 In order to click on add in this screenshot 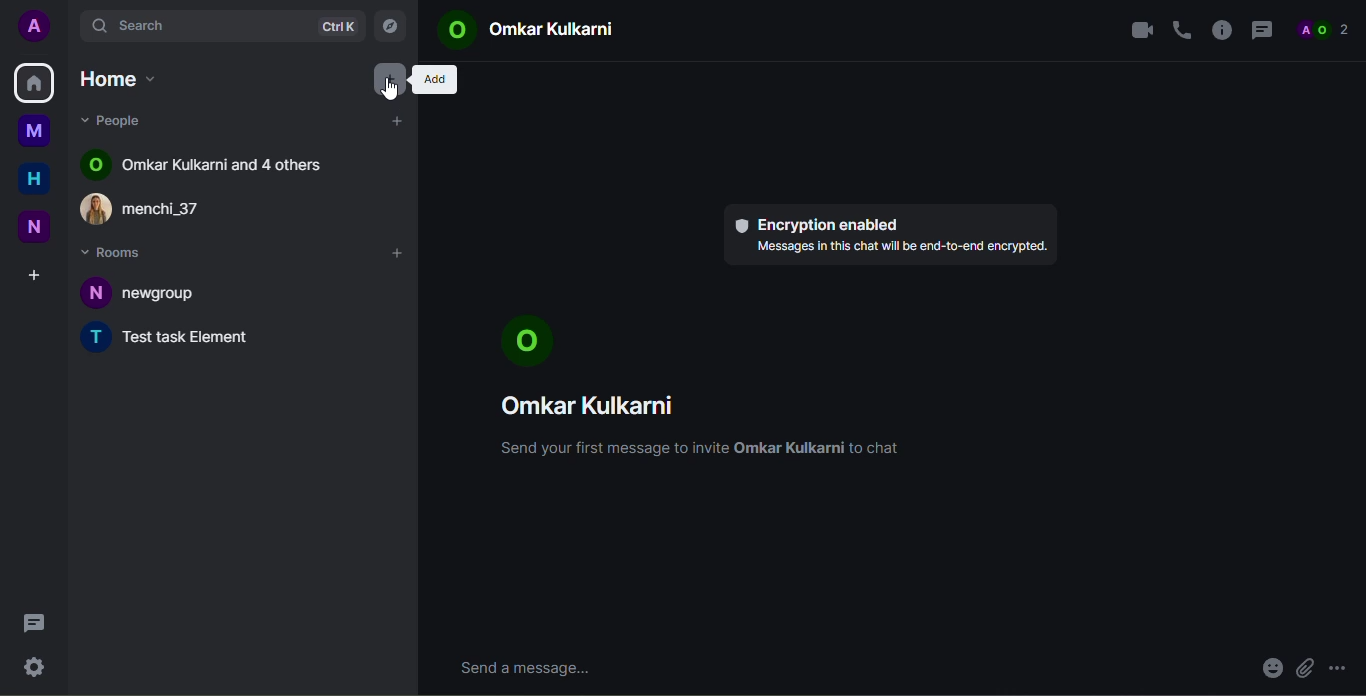, I will do `click(432, 80)`.